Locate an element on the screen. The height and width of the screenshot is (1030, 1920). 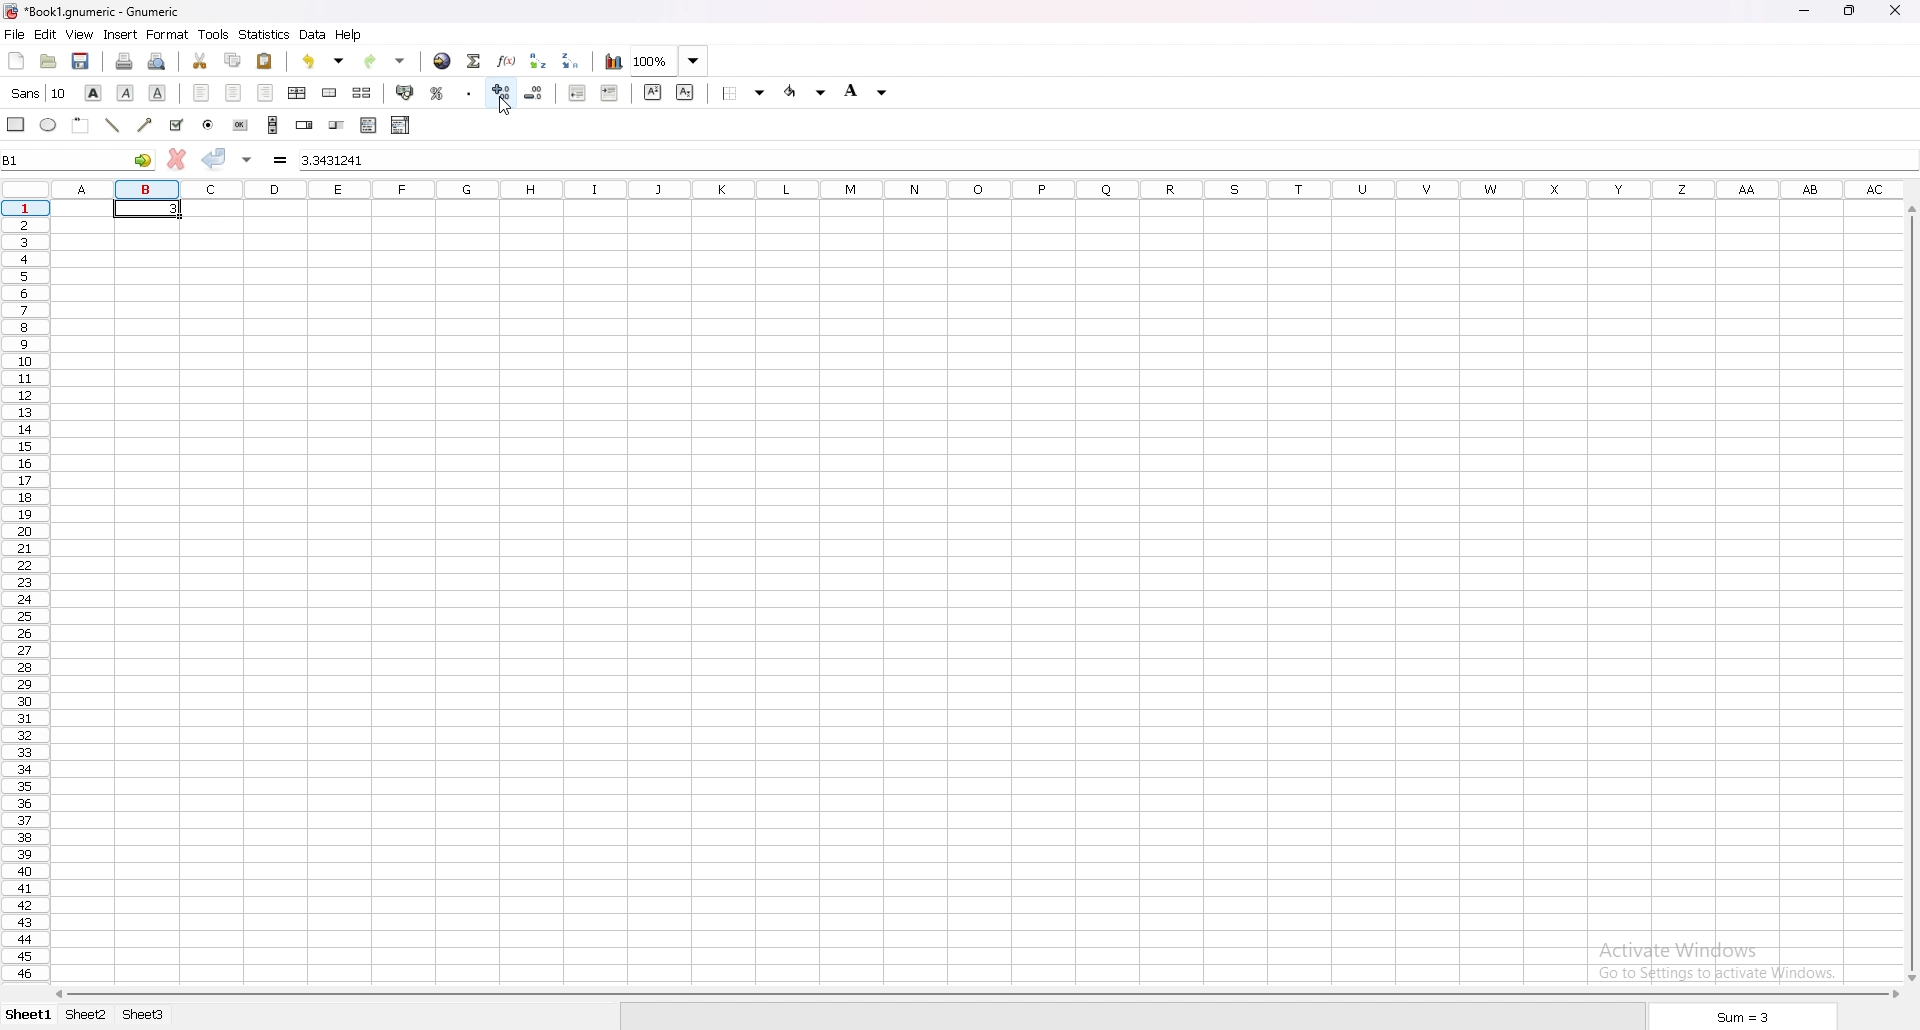
B1 is located at coordinates (76, 159).